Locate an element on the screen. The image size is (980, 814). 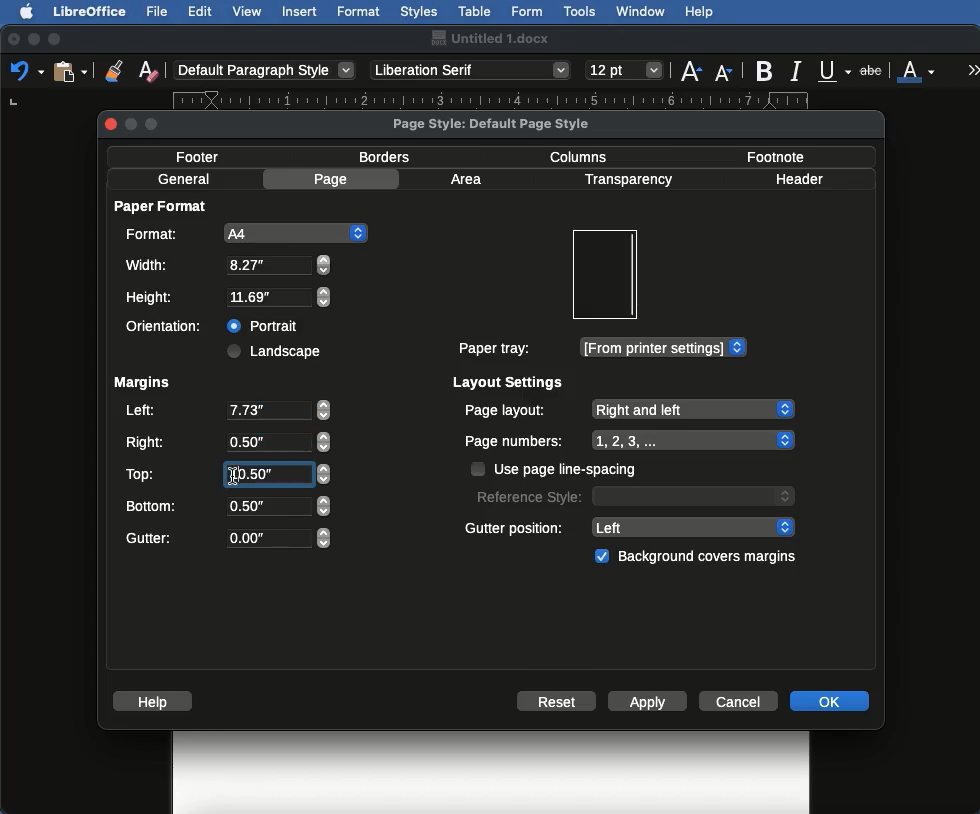
Header is located at coordinates (799, 179).